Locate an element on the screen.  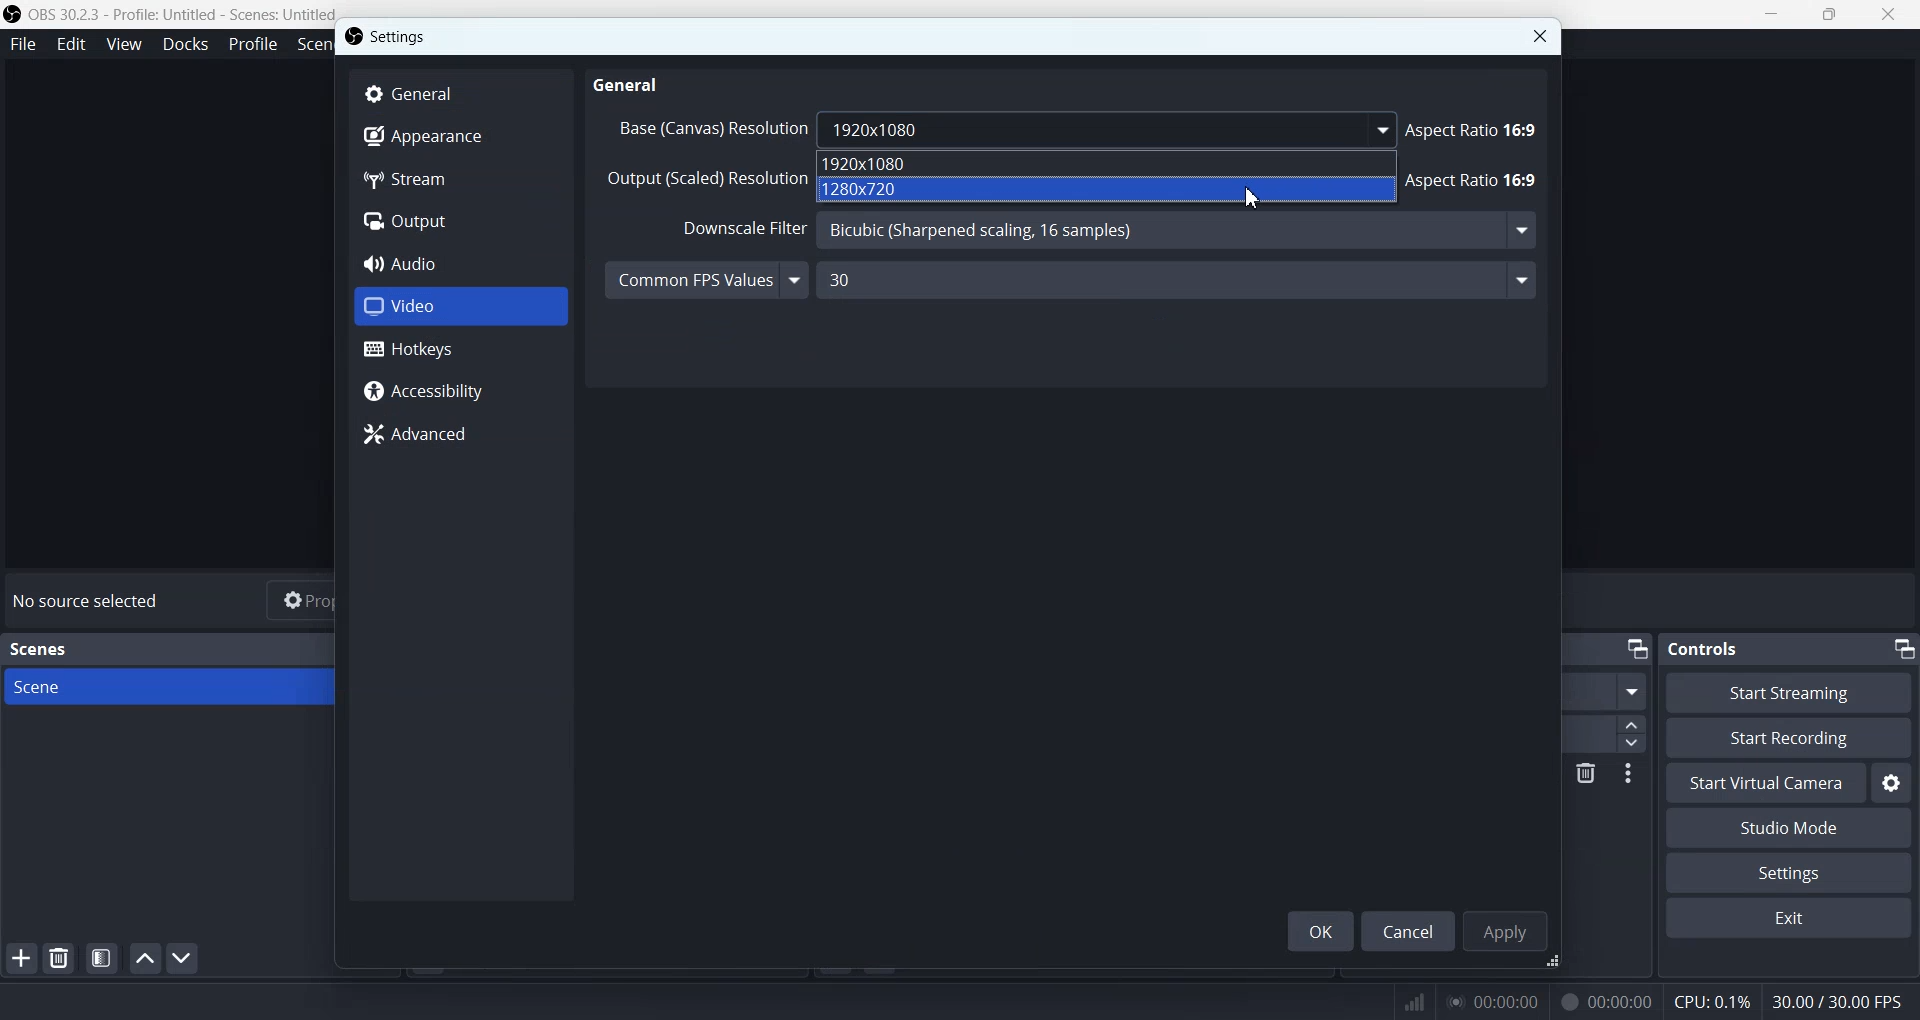
General is located at coordinates (462, 92).